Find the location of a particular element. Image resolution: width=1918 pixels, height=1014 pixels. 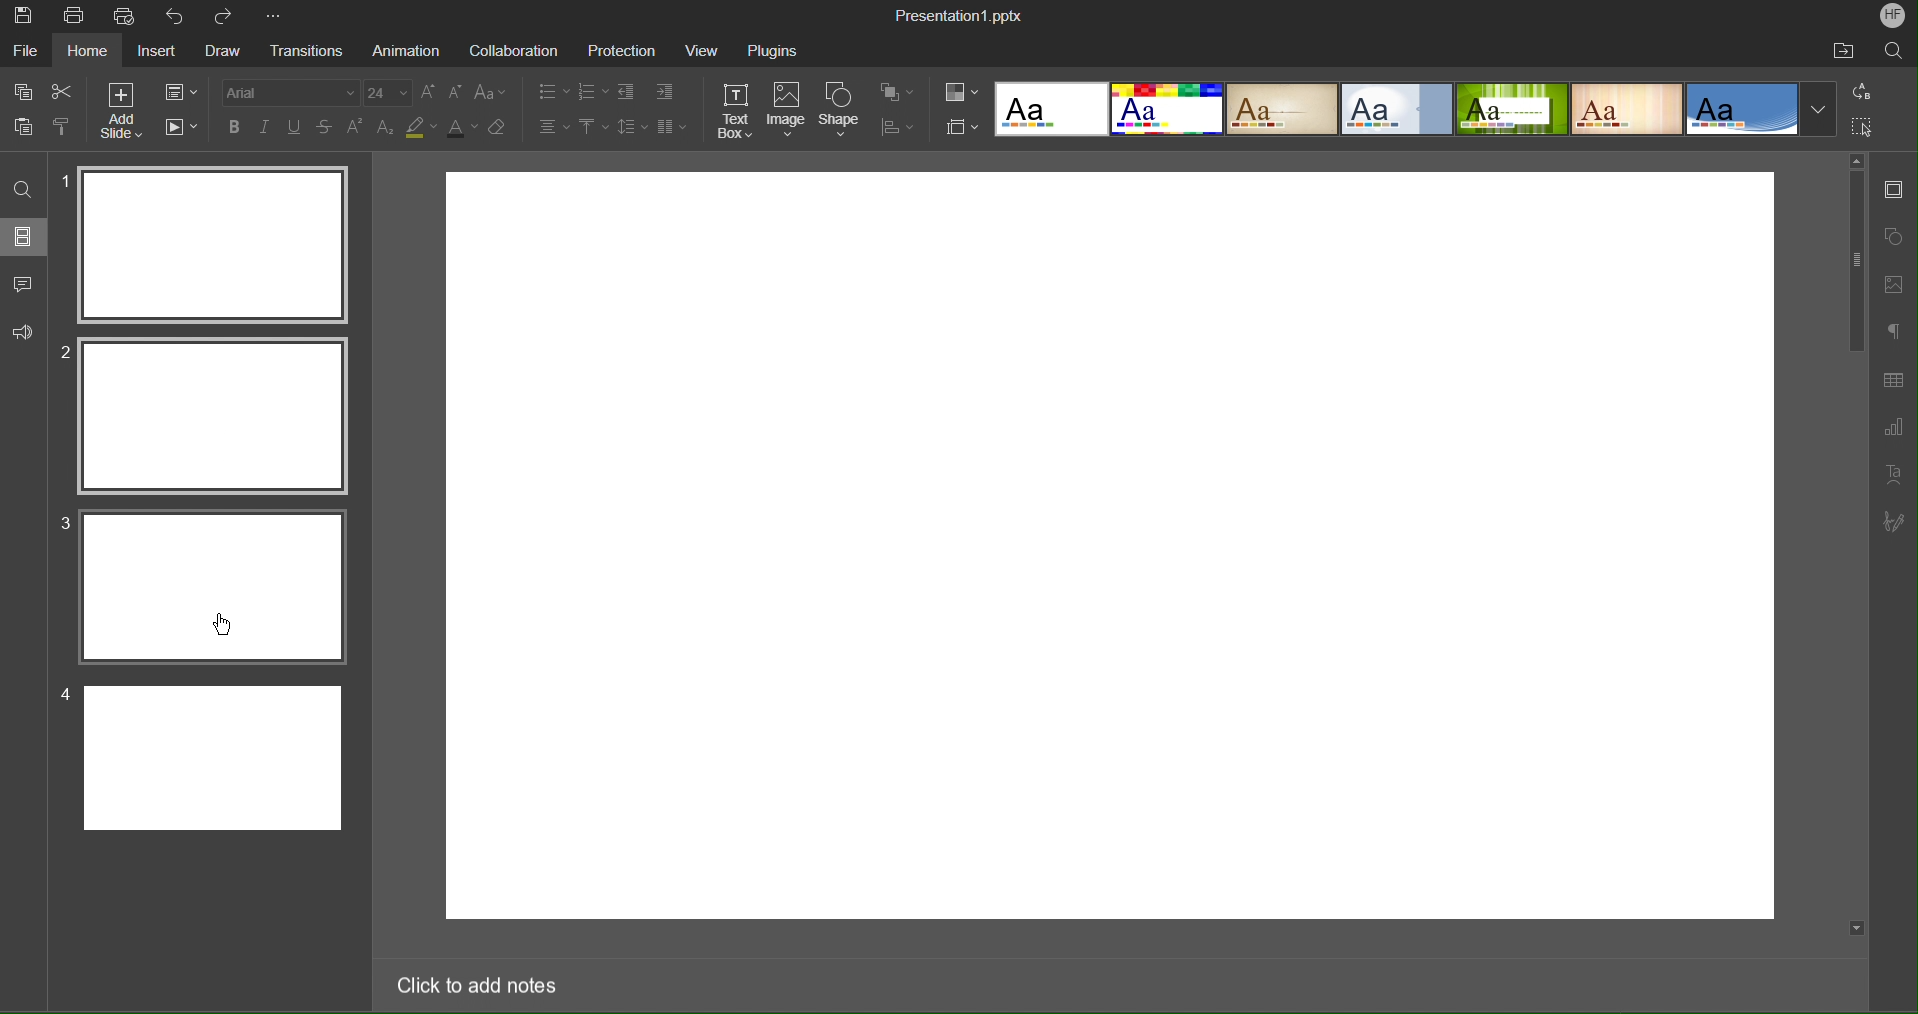

workspace is located at coordinates (1110, 545).